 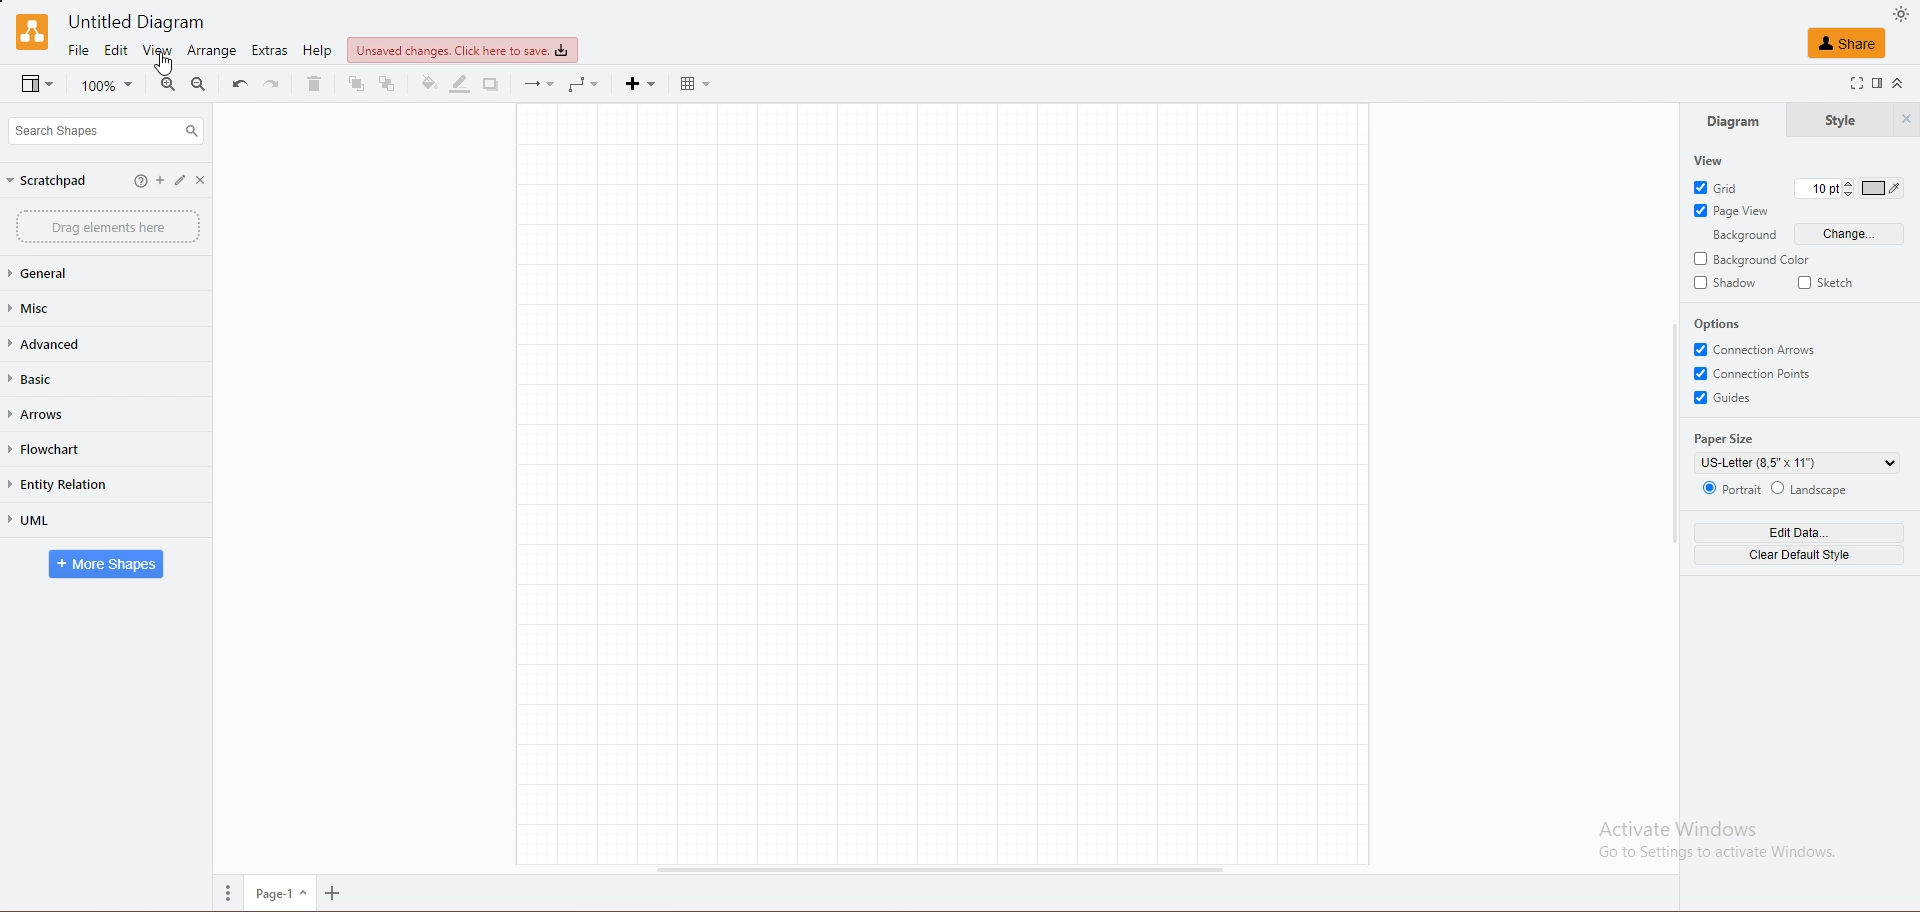 What do you see at coordinates (117, 50) in the screenshot?
I see `edit` at bounding box center [117, 50].